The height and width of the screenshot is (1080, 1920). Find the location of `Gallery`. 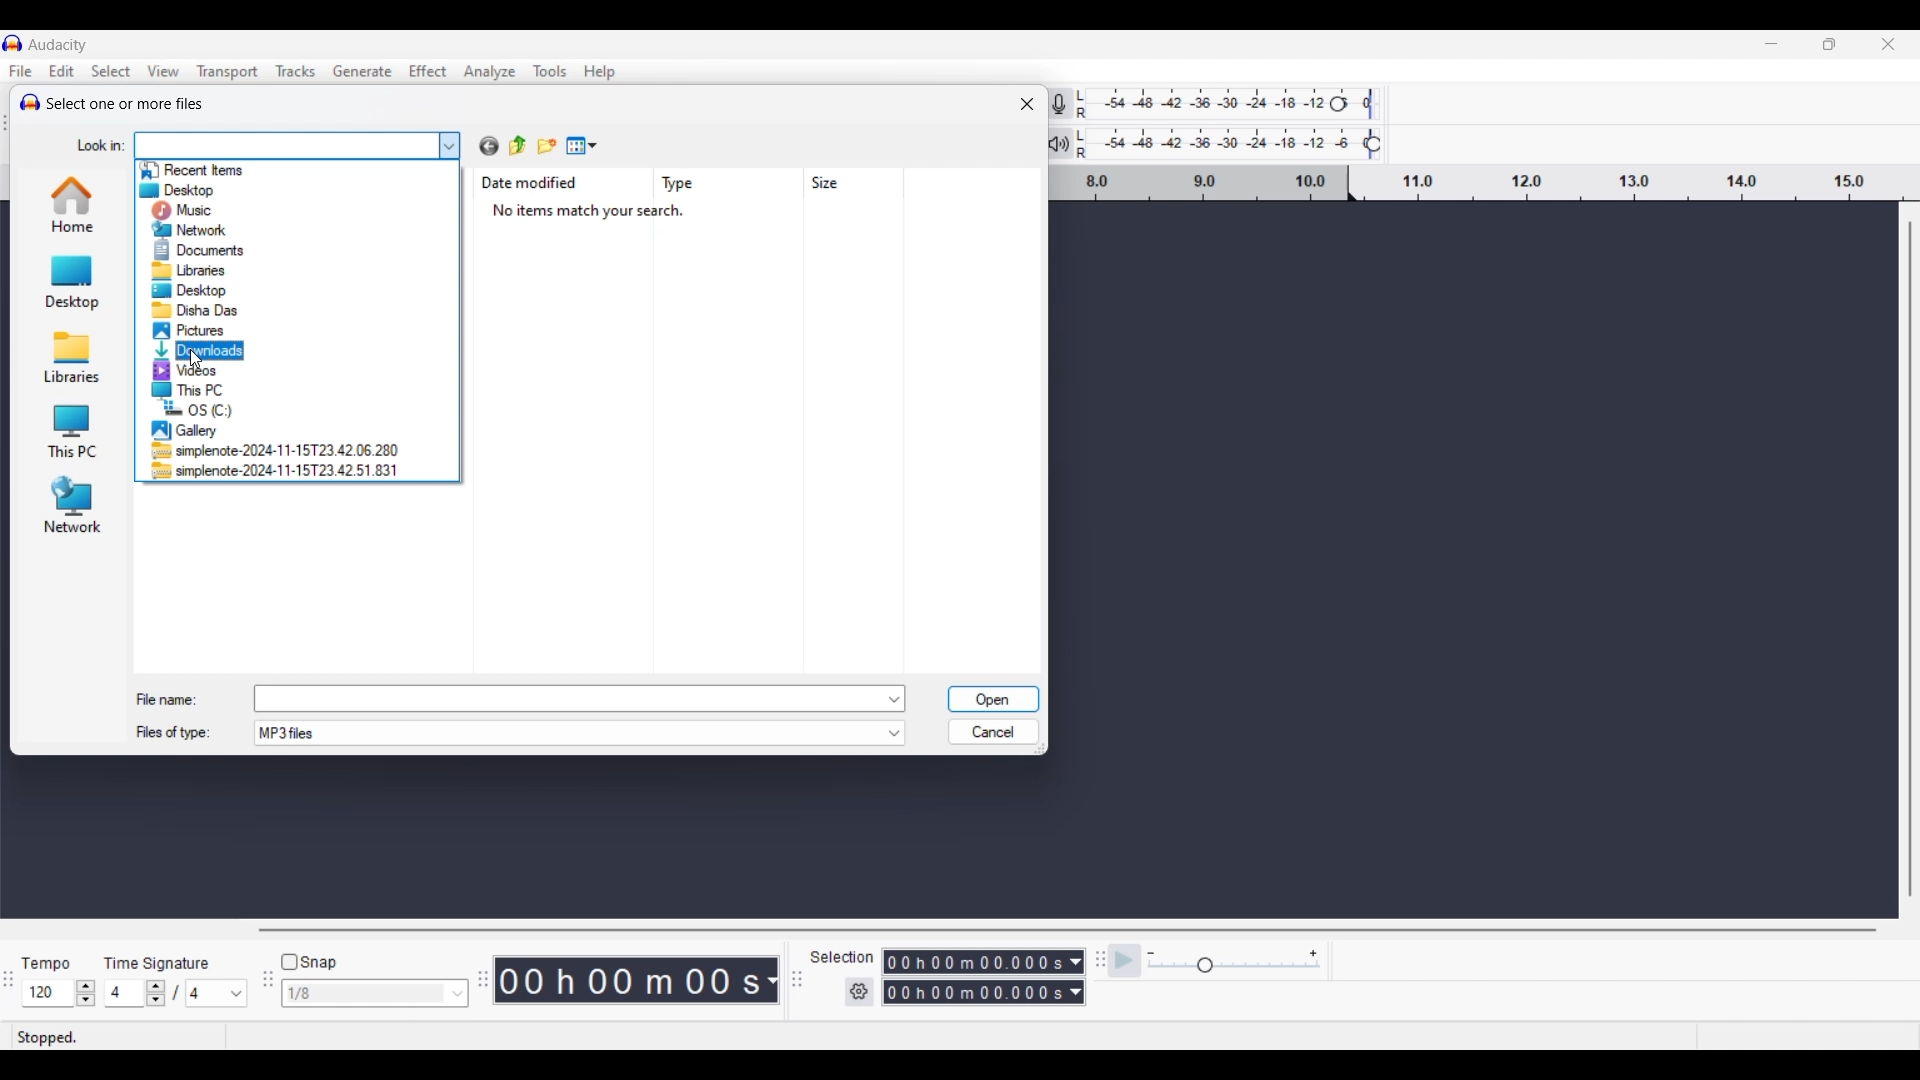

Gallery is located at coordinates (187, 430).